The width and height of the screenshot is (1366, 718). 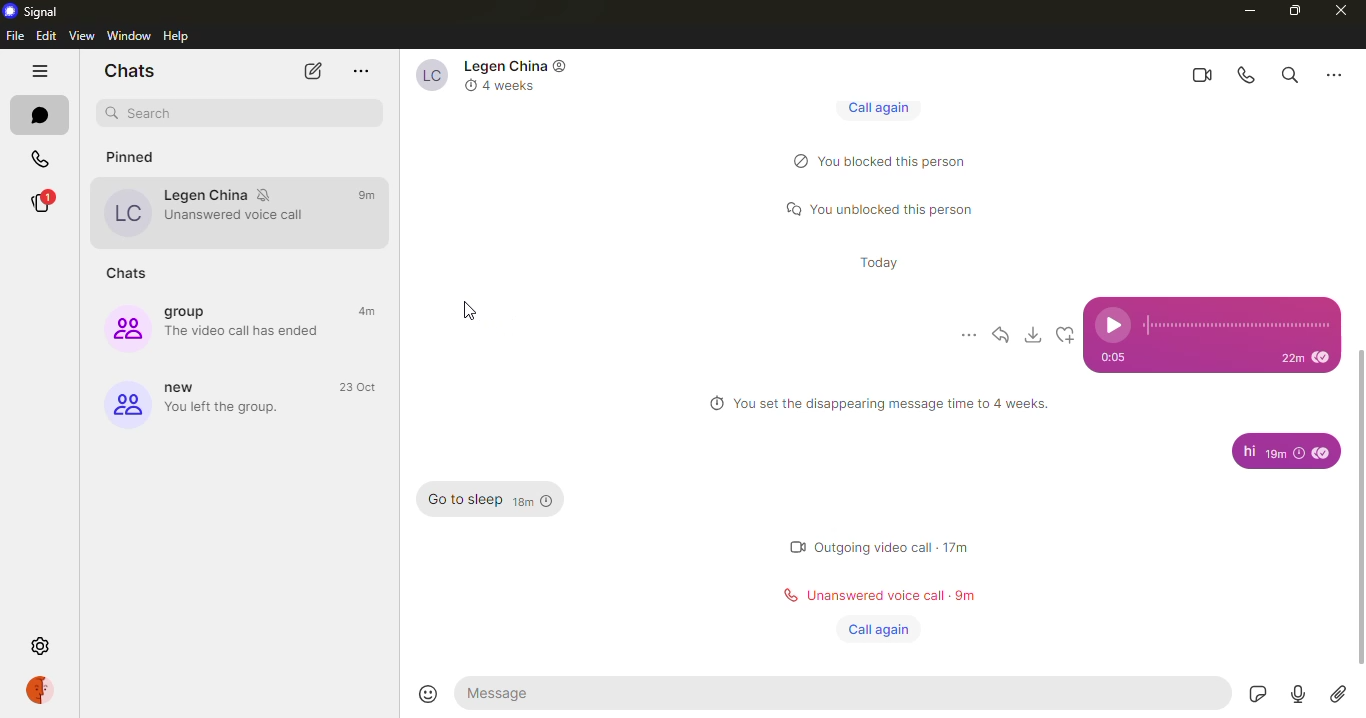 I want to click on message, so click(x=848, y=694).